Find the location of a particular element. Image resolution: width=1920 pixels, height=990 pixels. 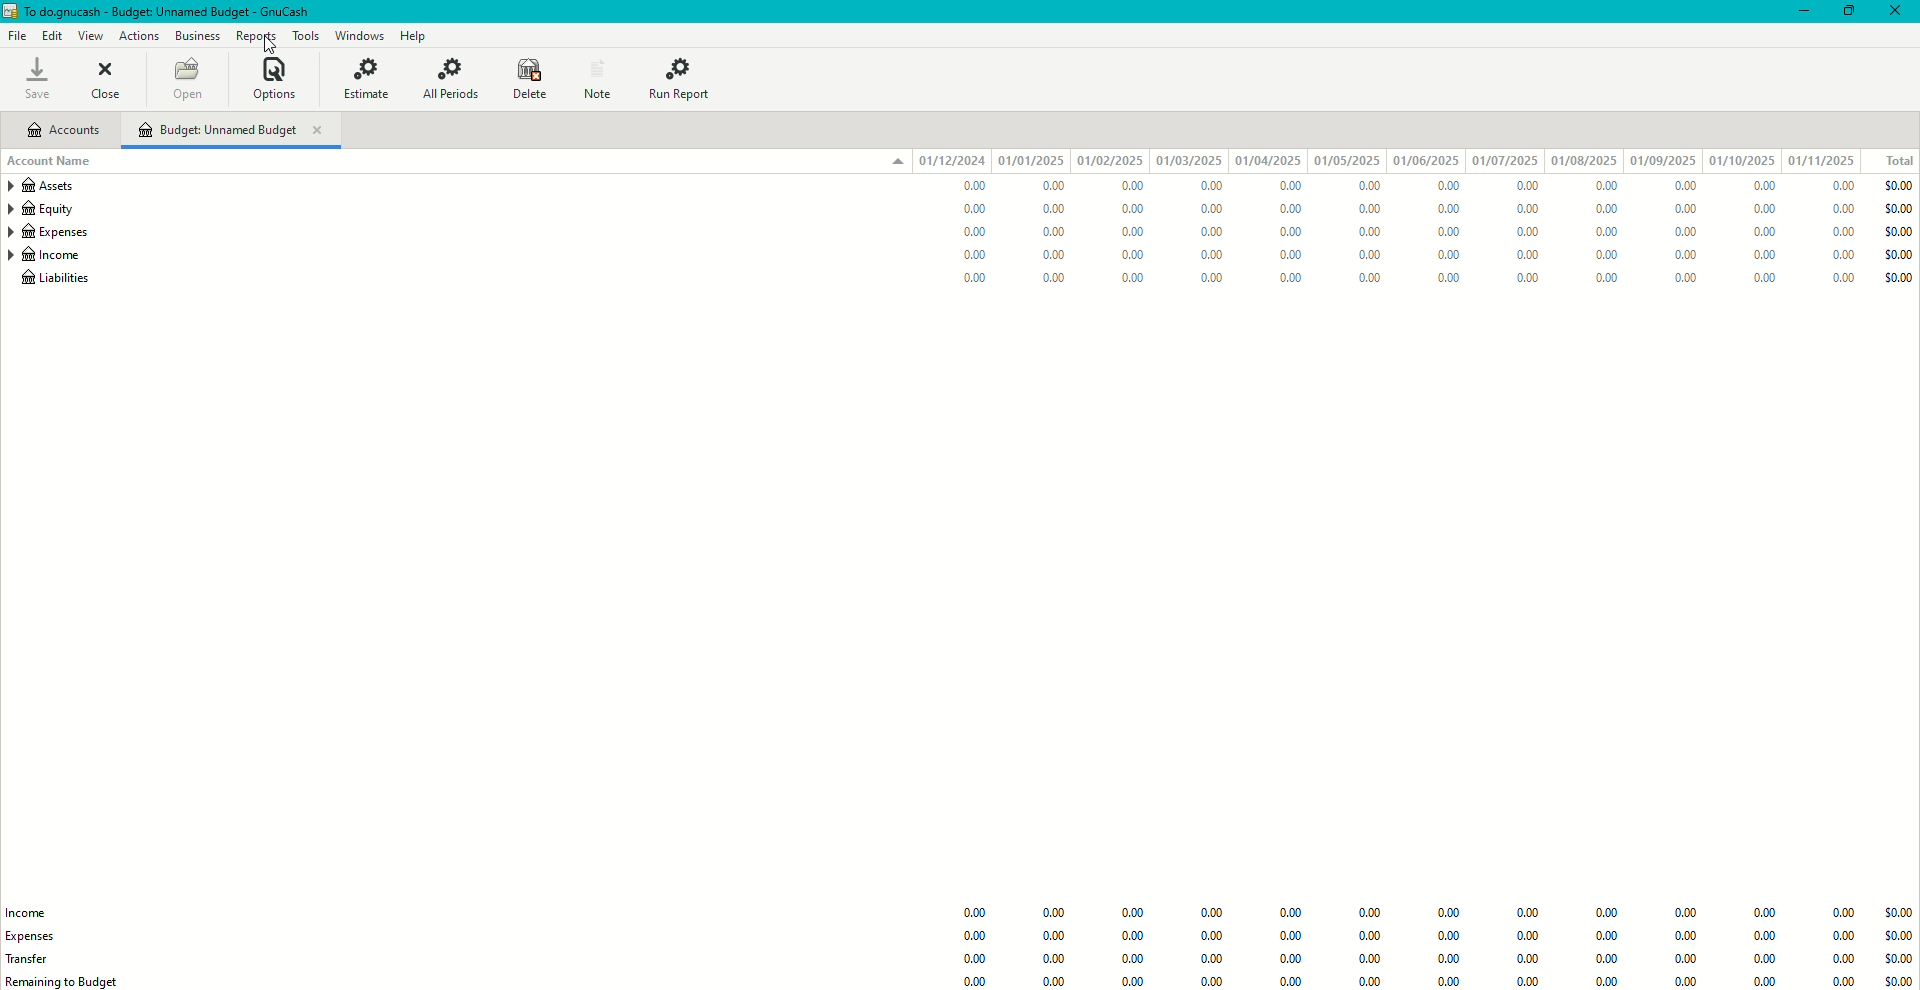

0.00 is located at coordinates (1841, 185).